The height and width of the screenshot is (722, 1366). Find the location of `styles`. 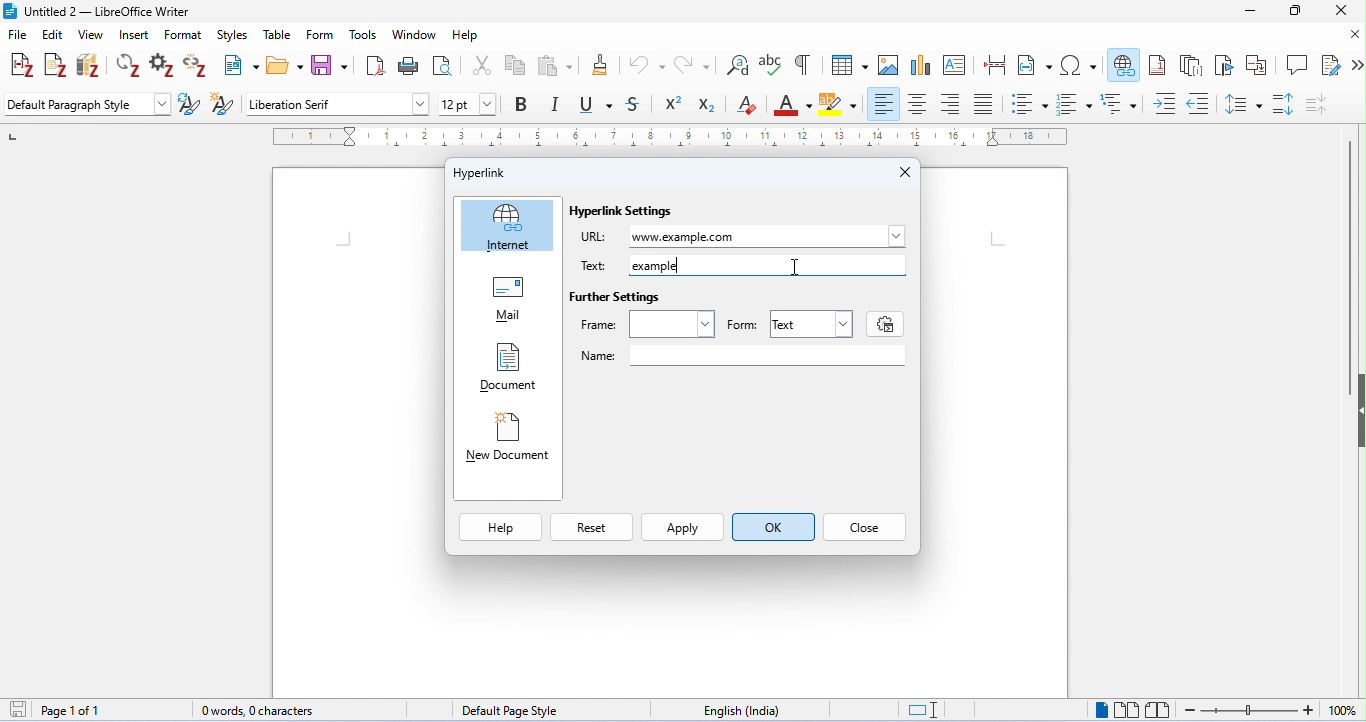

styles is located at coordinates (232, 35).